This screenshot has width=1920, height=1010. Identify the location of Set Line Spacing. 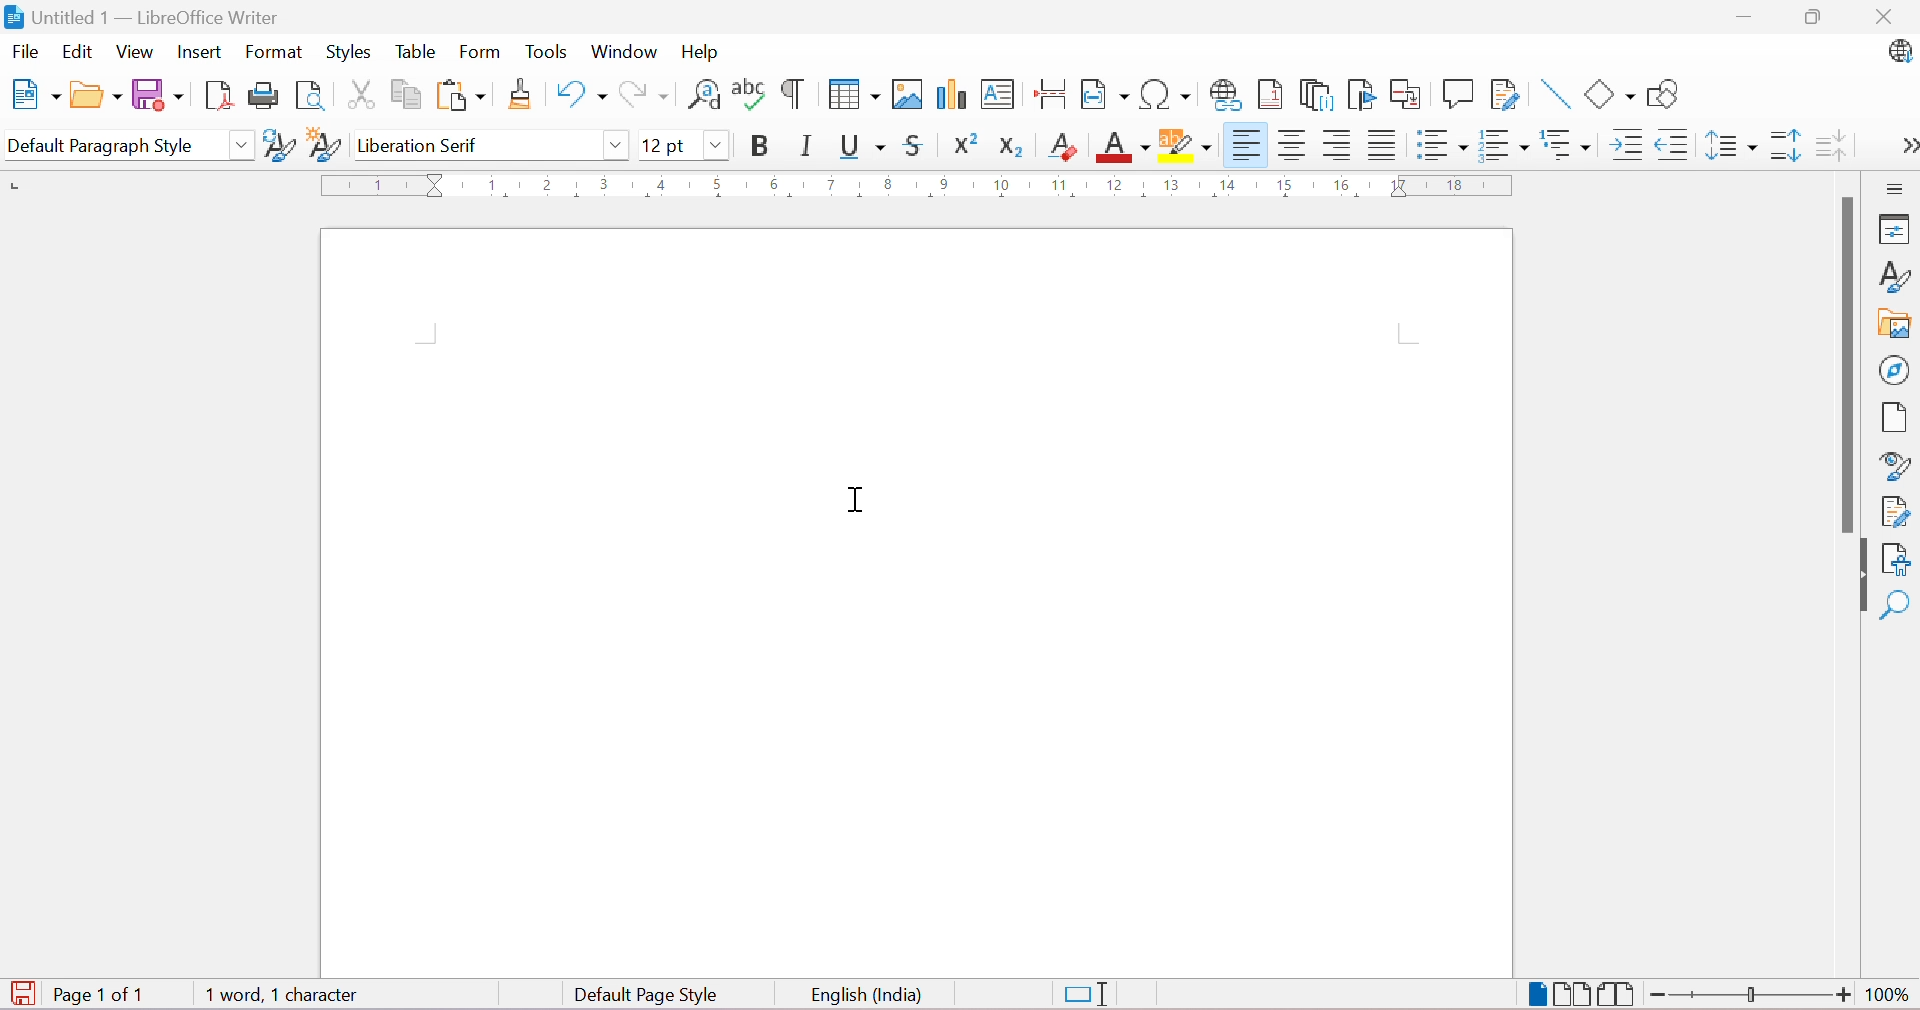
(1730, 142).